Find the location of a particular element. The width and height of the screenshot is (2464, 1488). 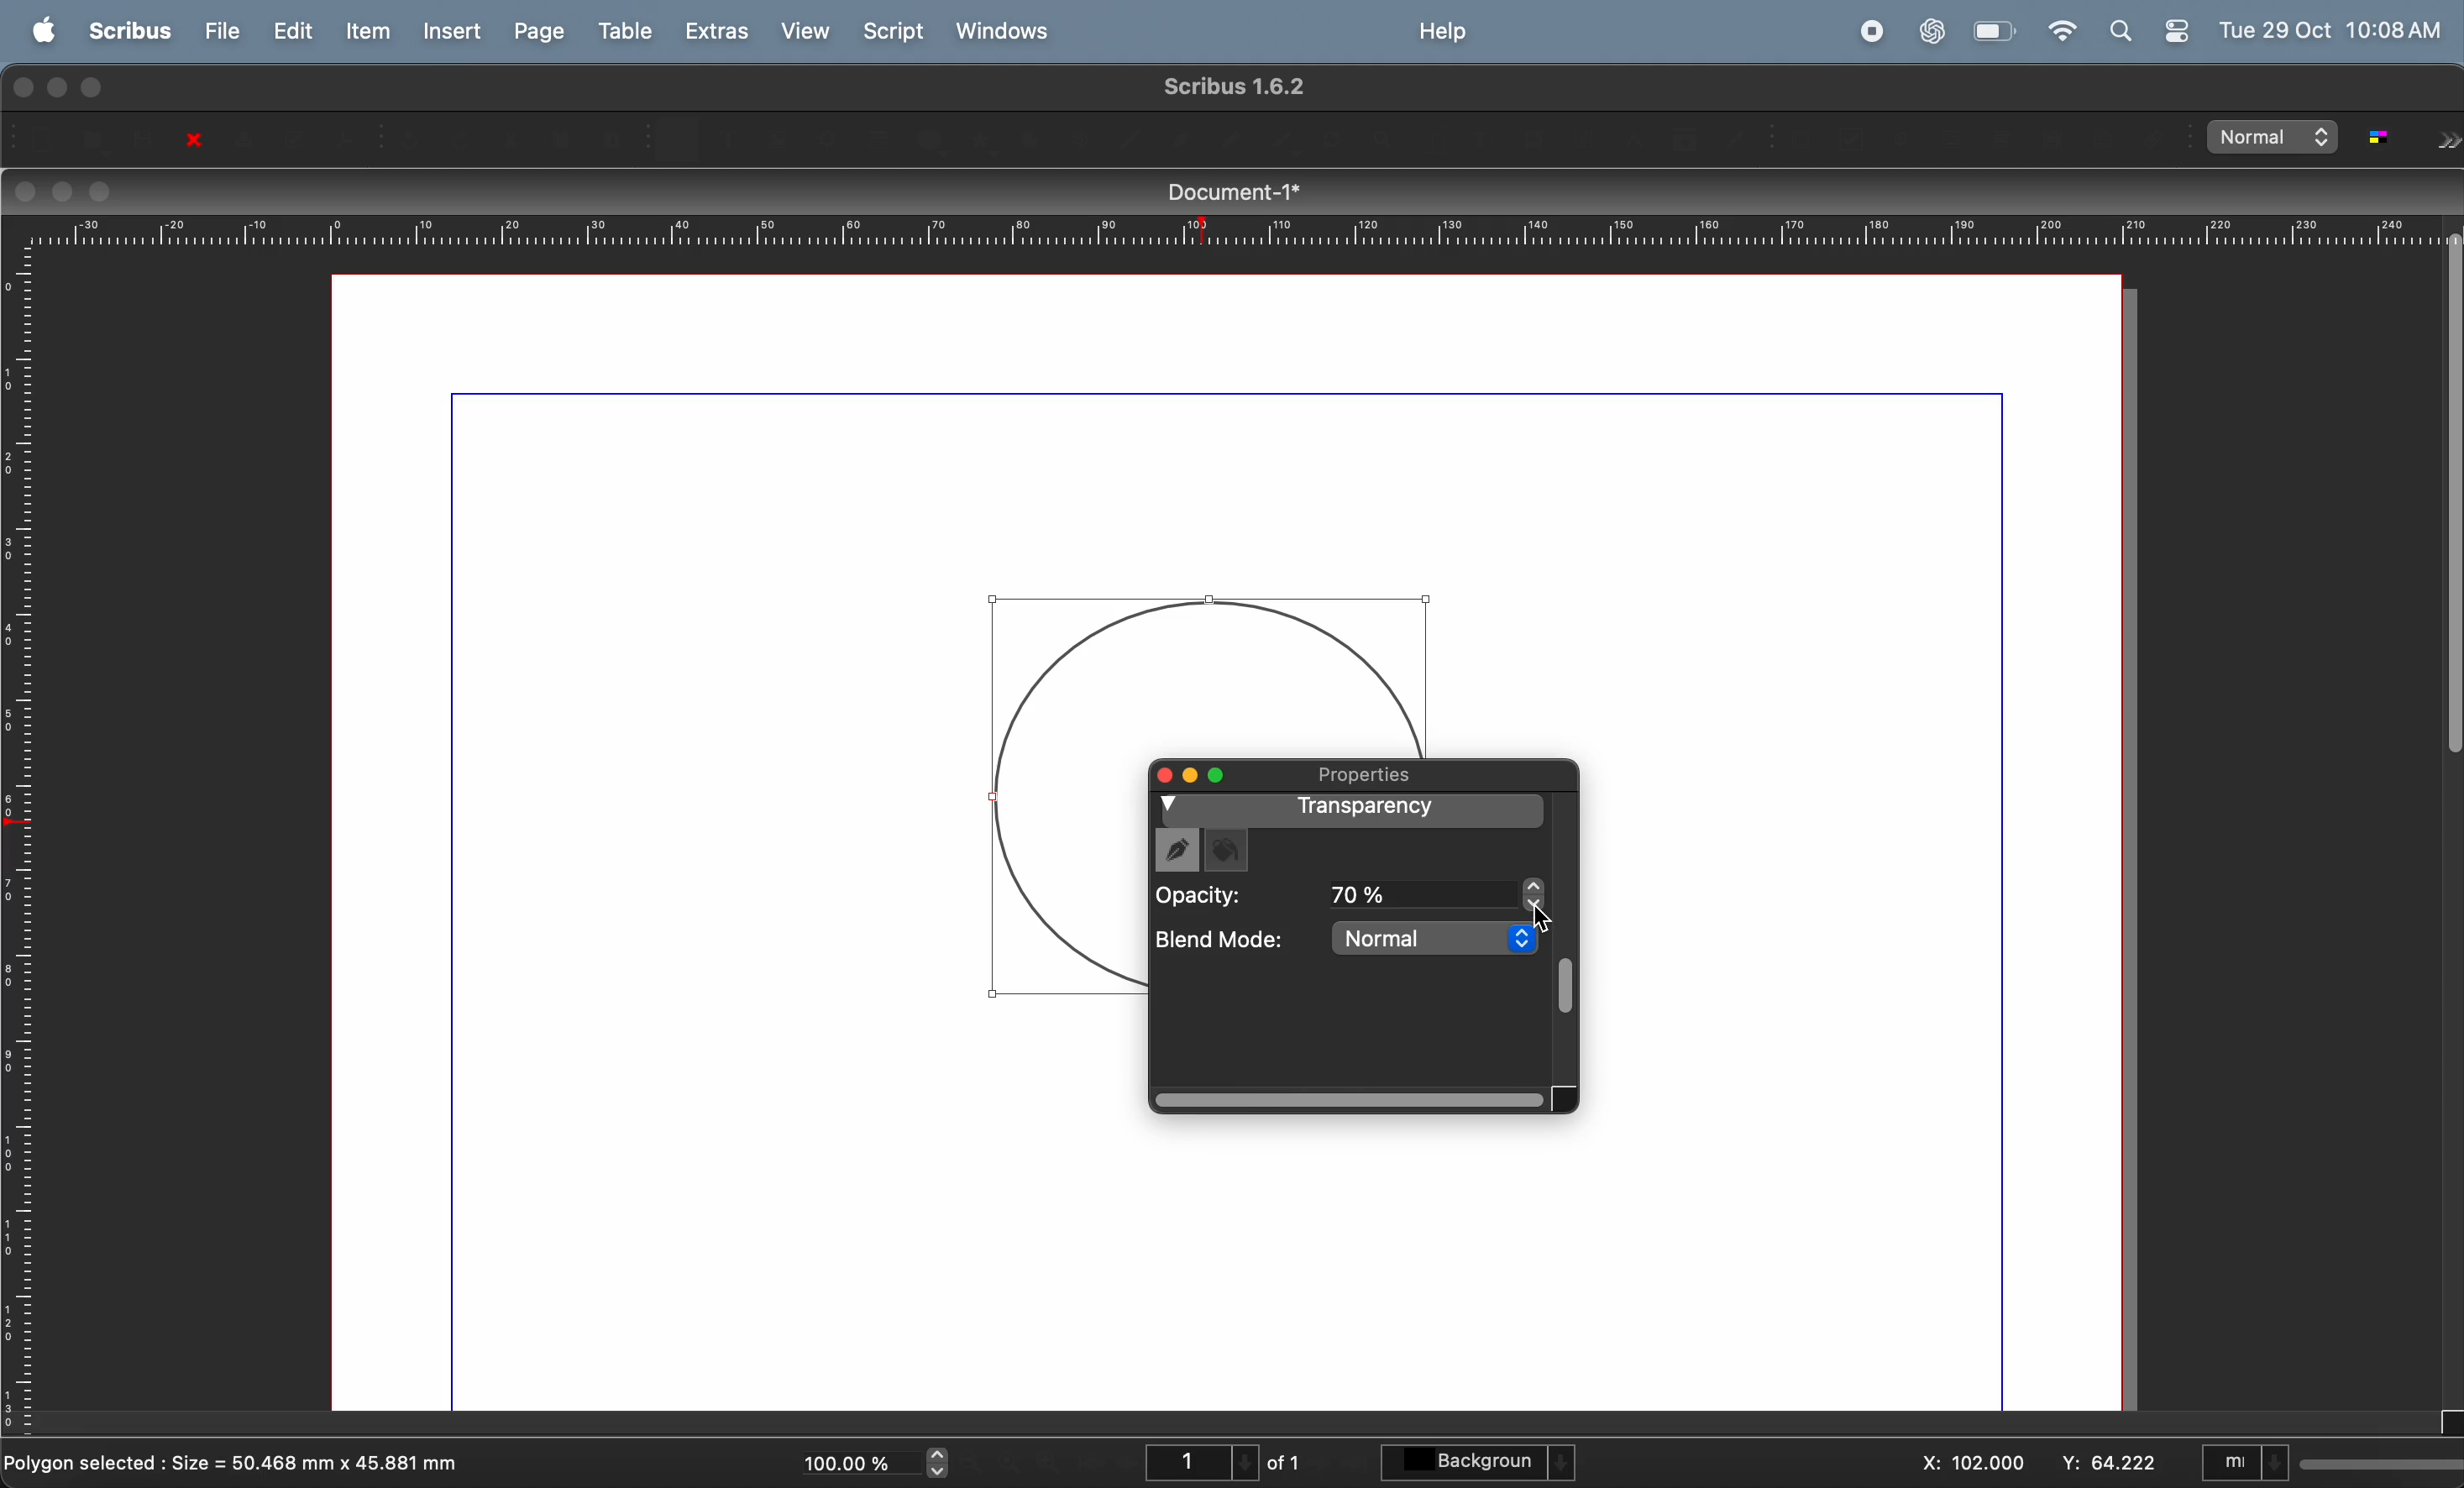

maximize is located at coordinates (1158, 774).